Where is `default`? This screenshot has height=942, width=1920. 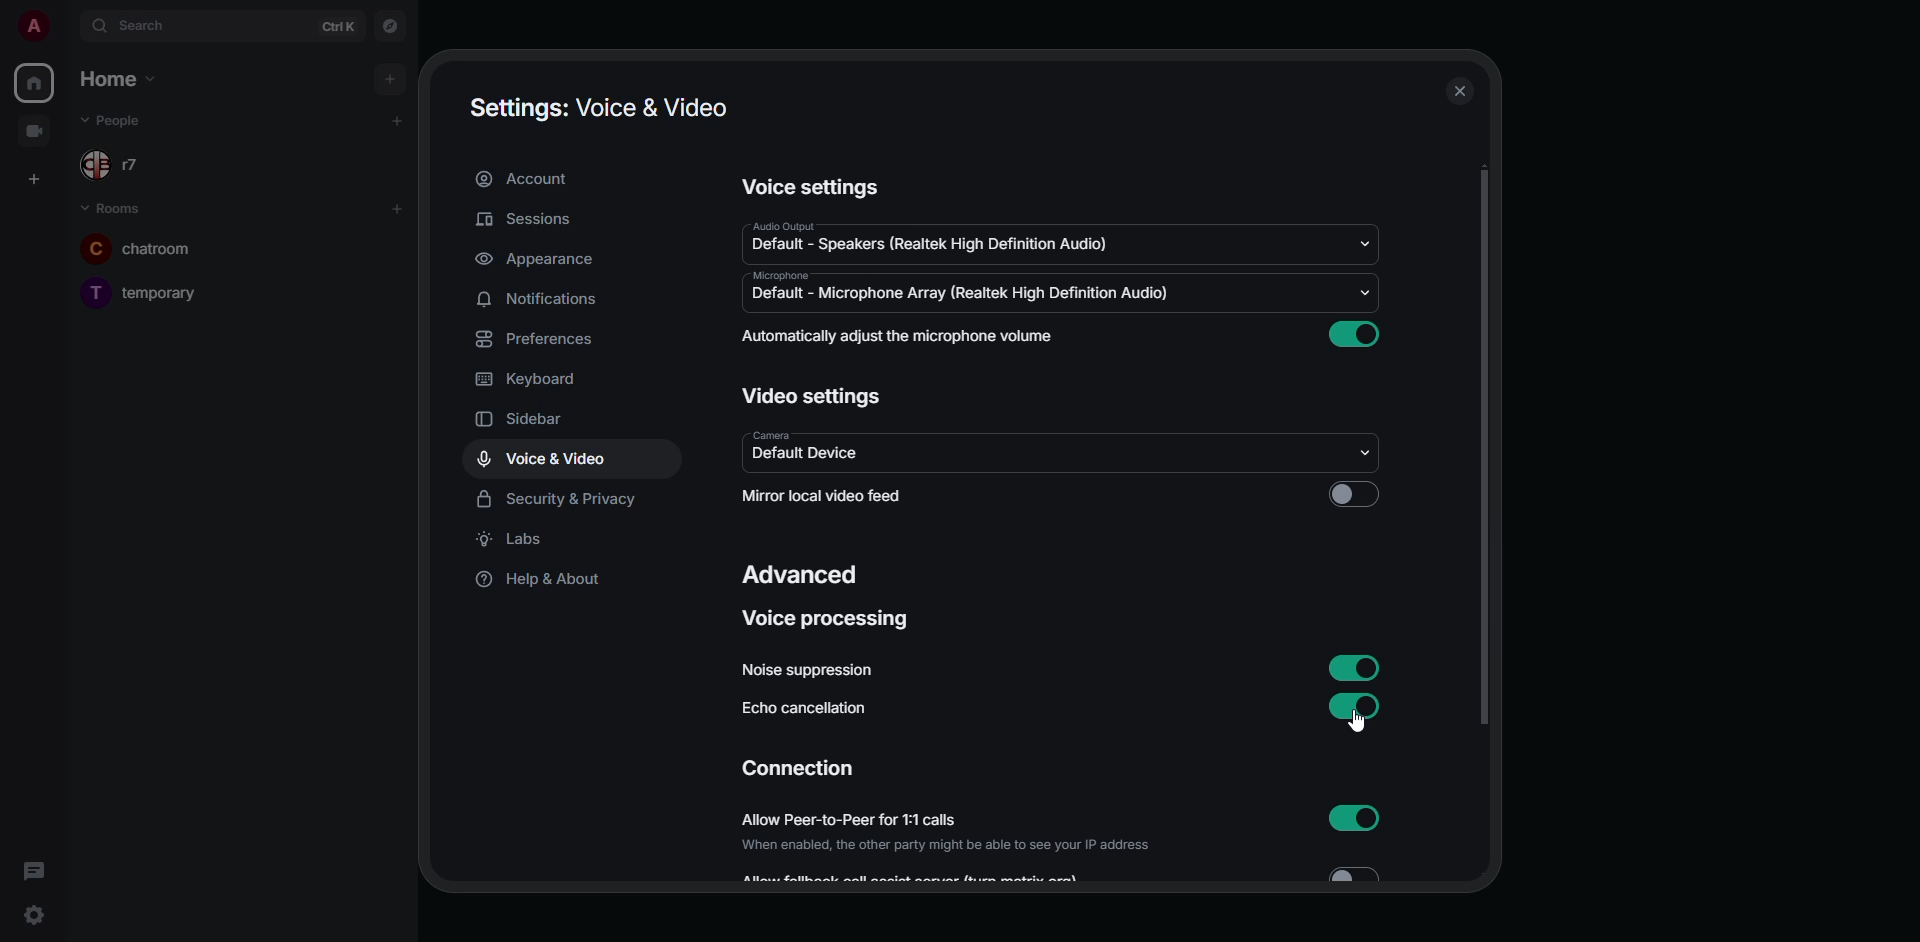 default is located at coordinates (962, 293).